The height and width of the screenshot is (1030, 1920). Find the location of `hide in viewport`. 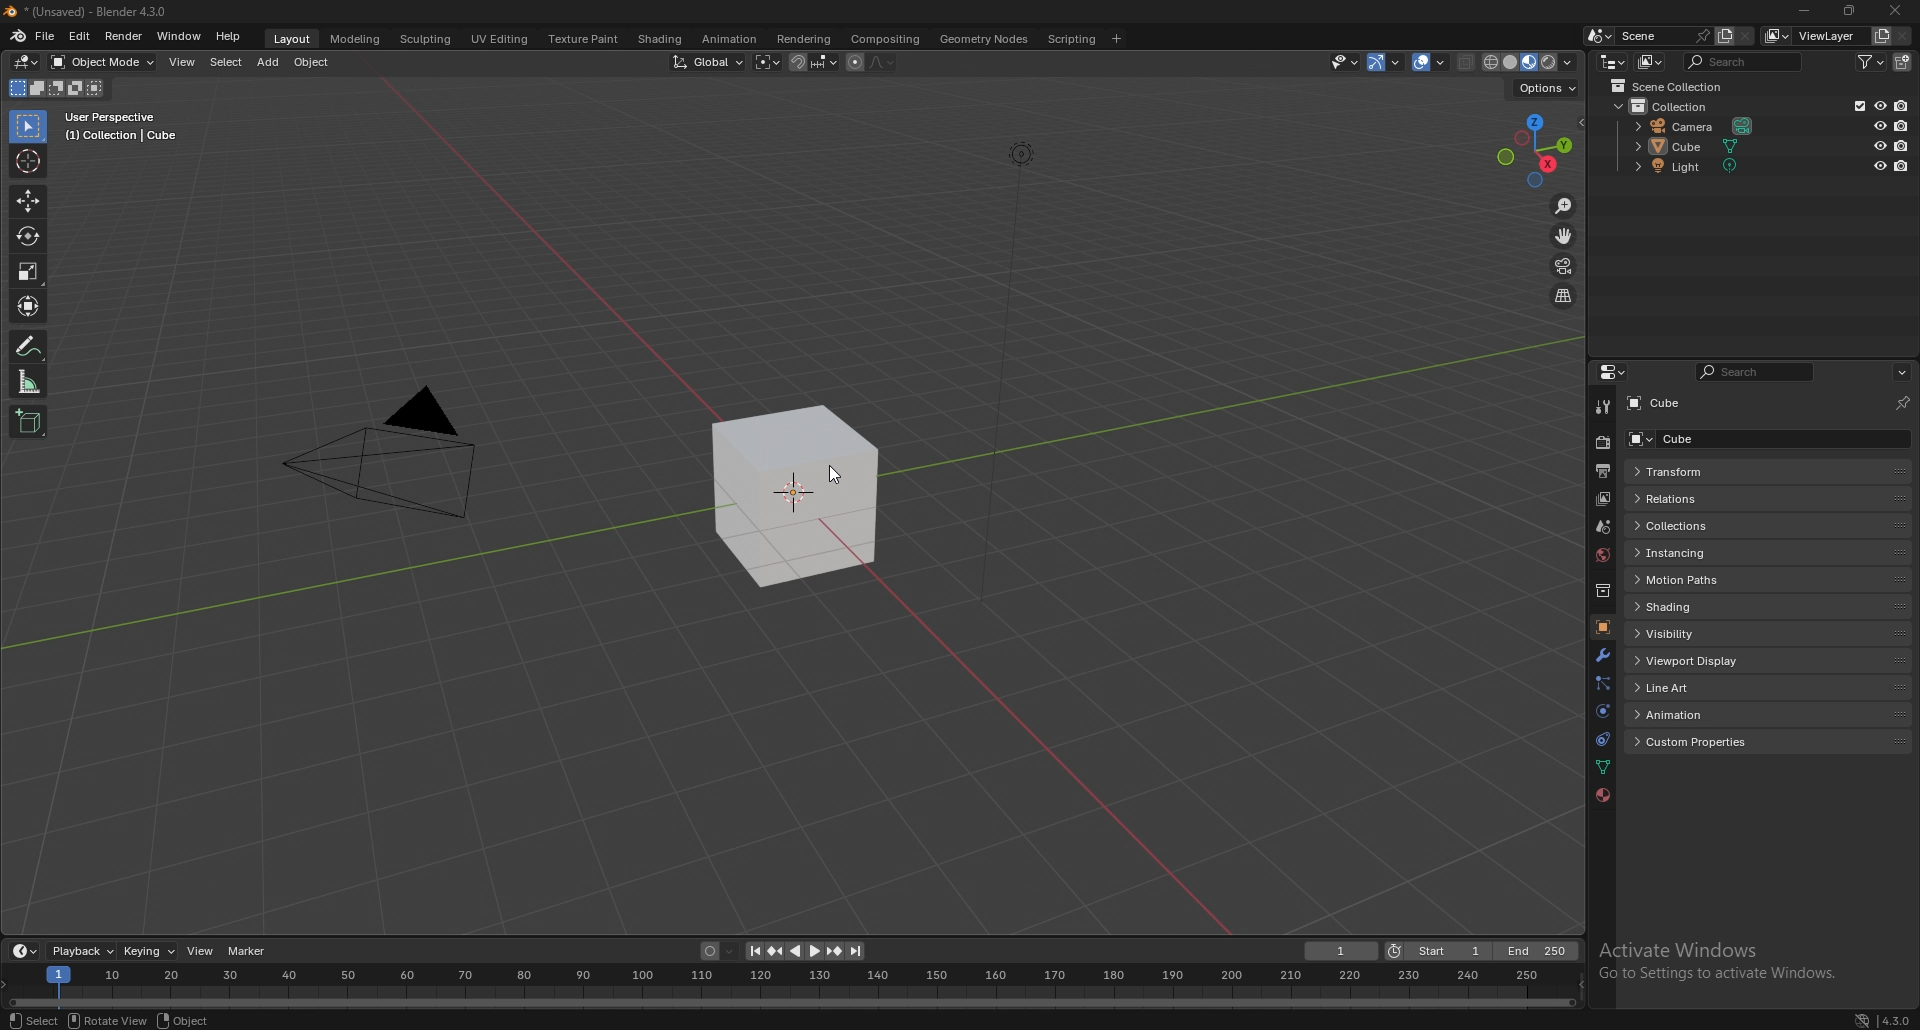

hide in viewport is located at coordinates (1879, 105).